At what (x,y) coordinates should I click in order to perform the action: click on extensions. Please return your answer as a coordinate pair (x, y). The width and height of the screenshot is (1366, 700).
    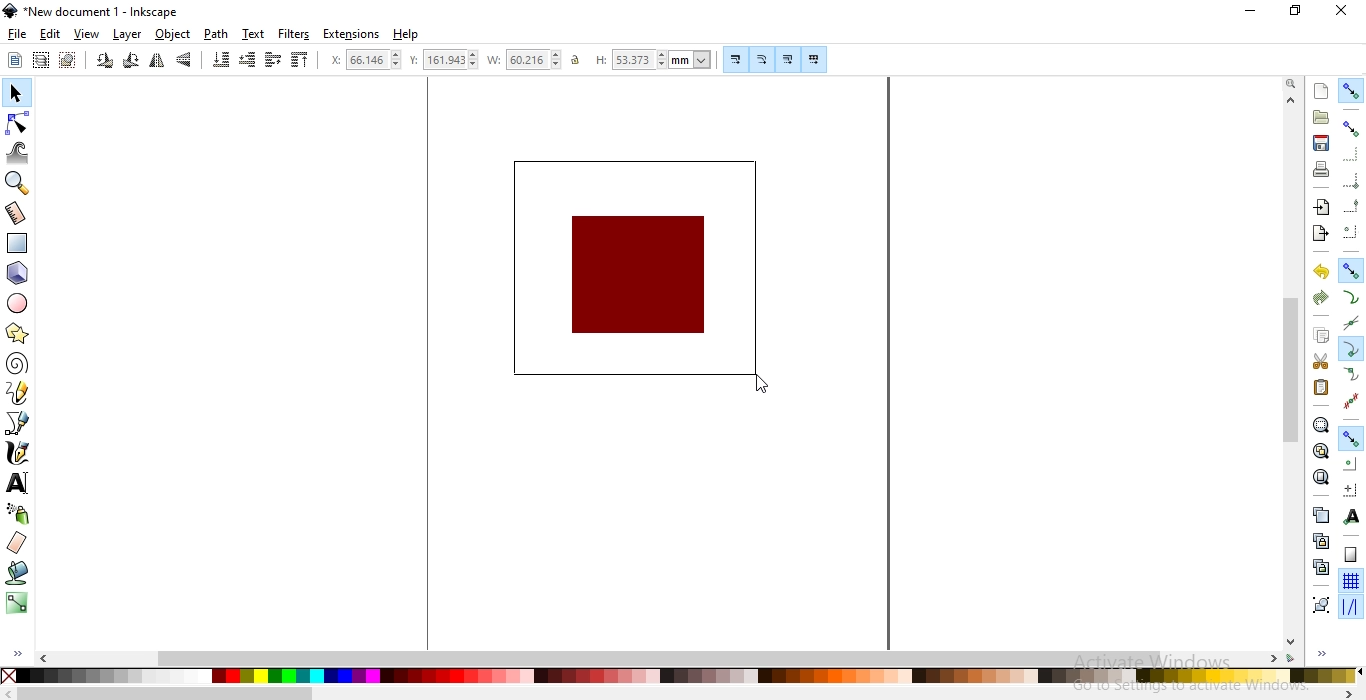
    Looking at the image, I should click on (354, 33).